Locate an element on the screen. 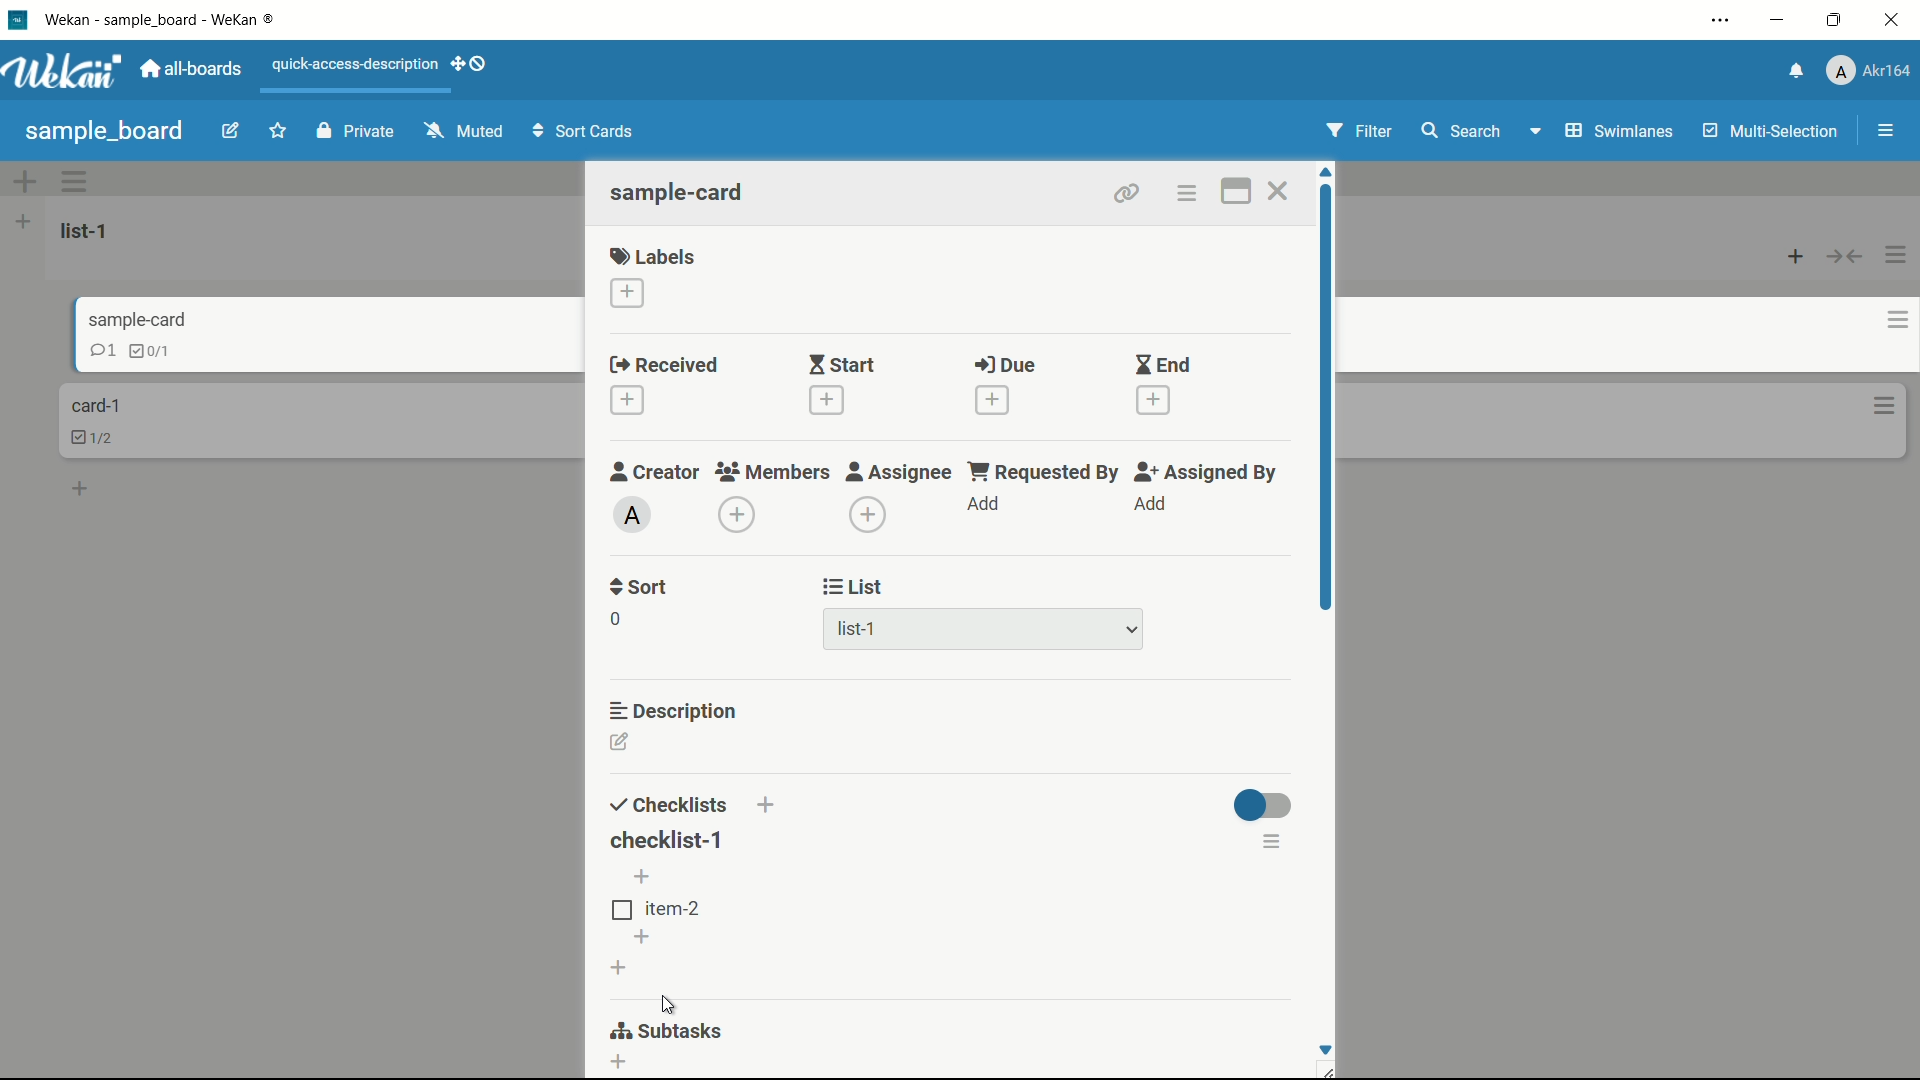  all boards is located at coordinates (194, 69).